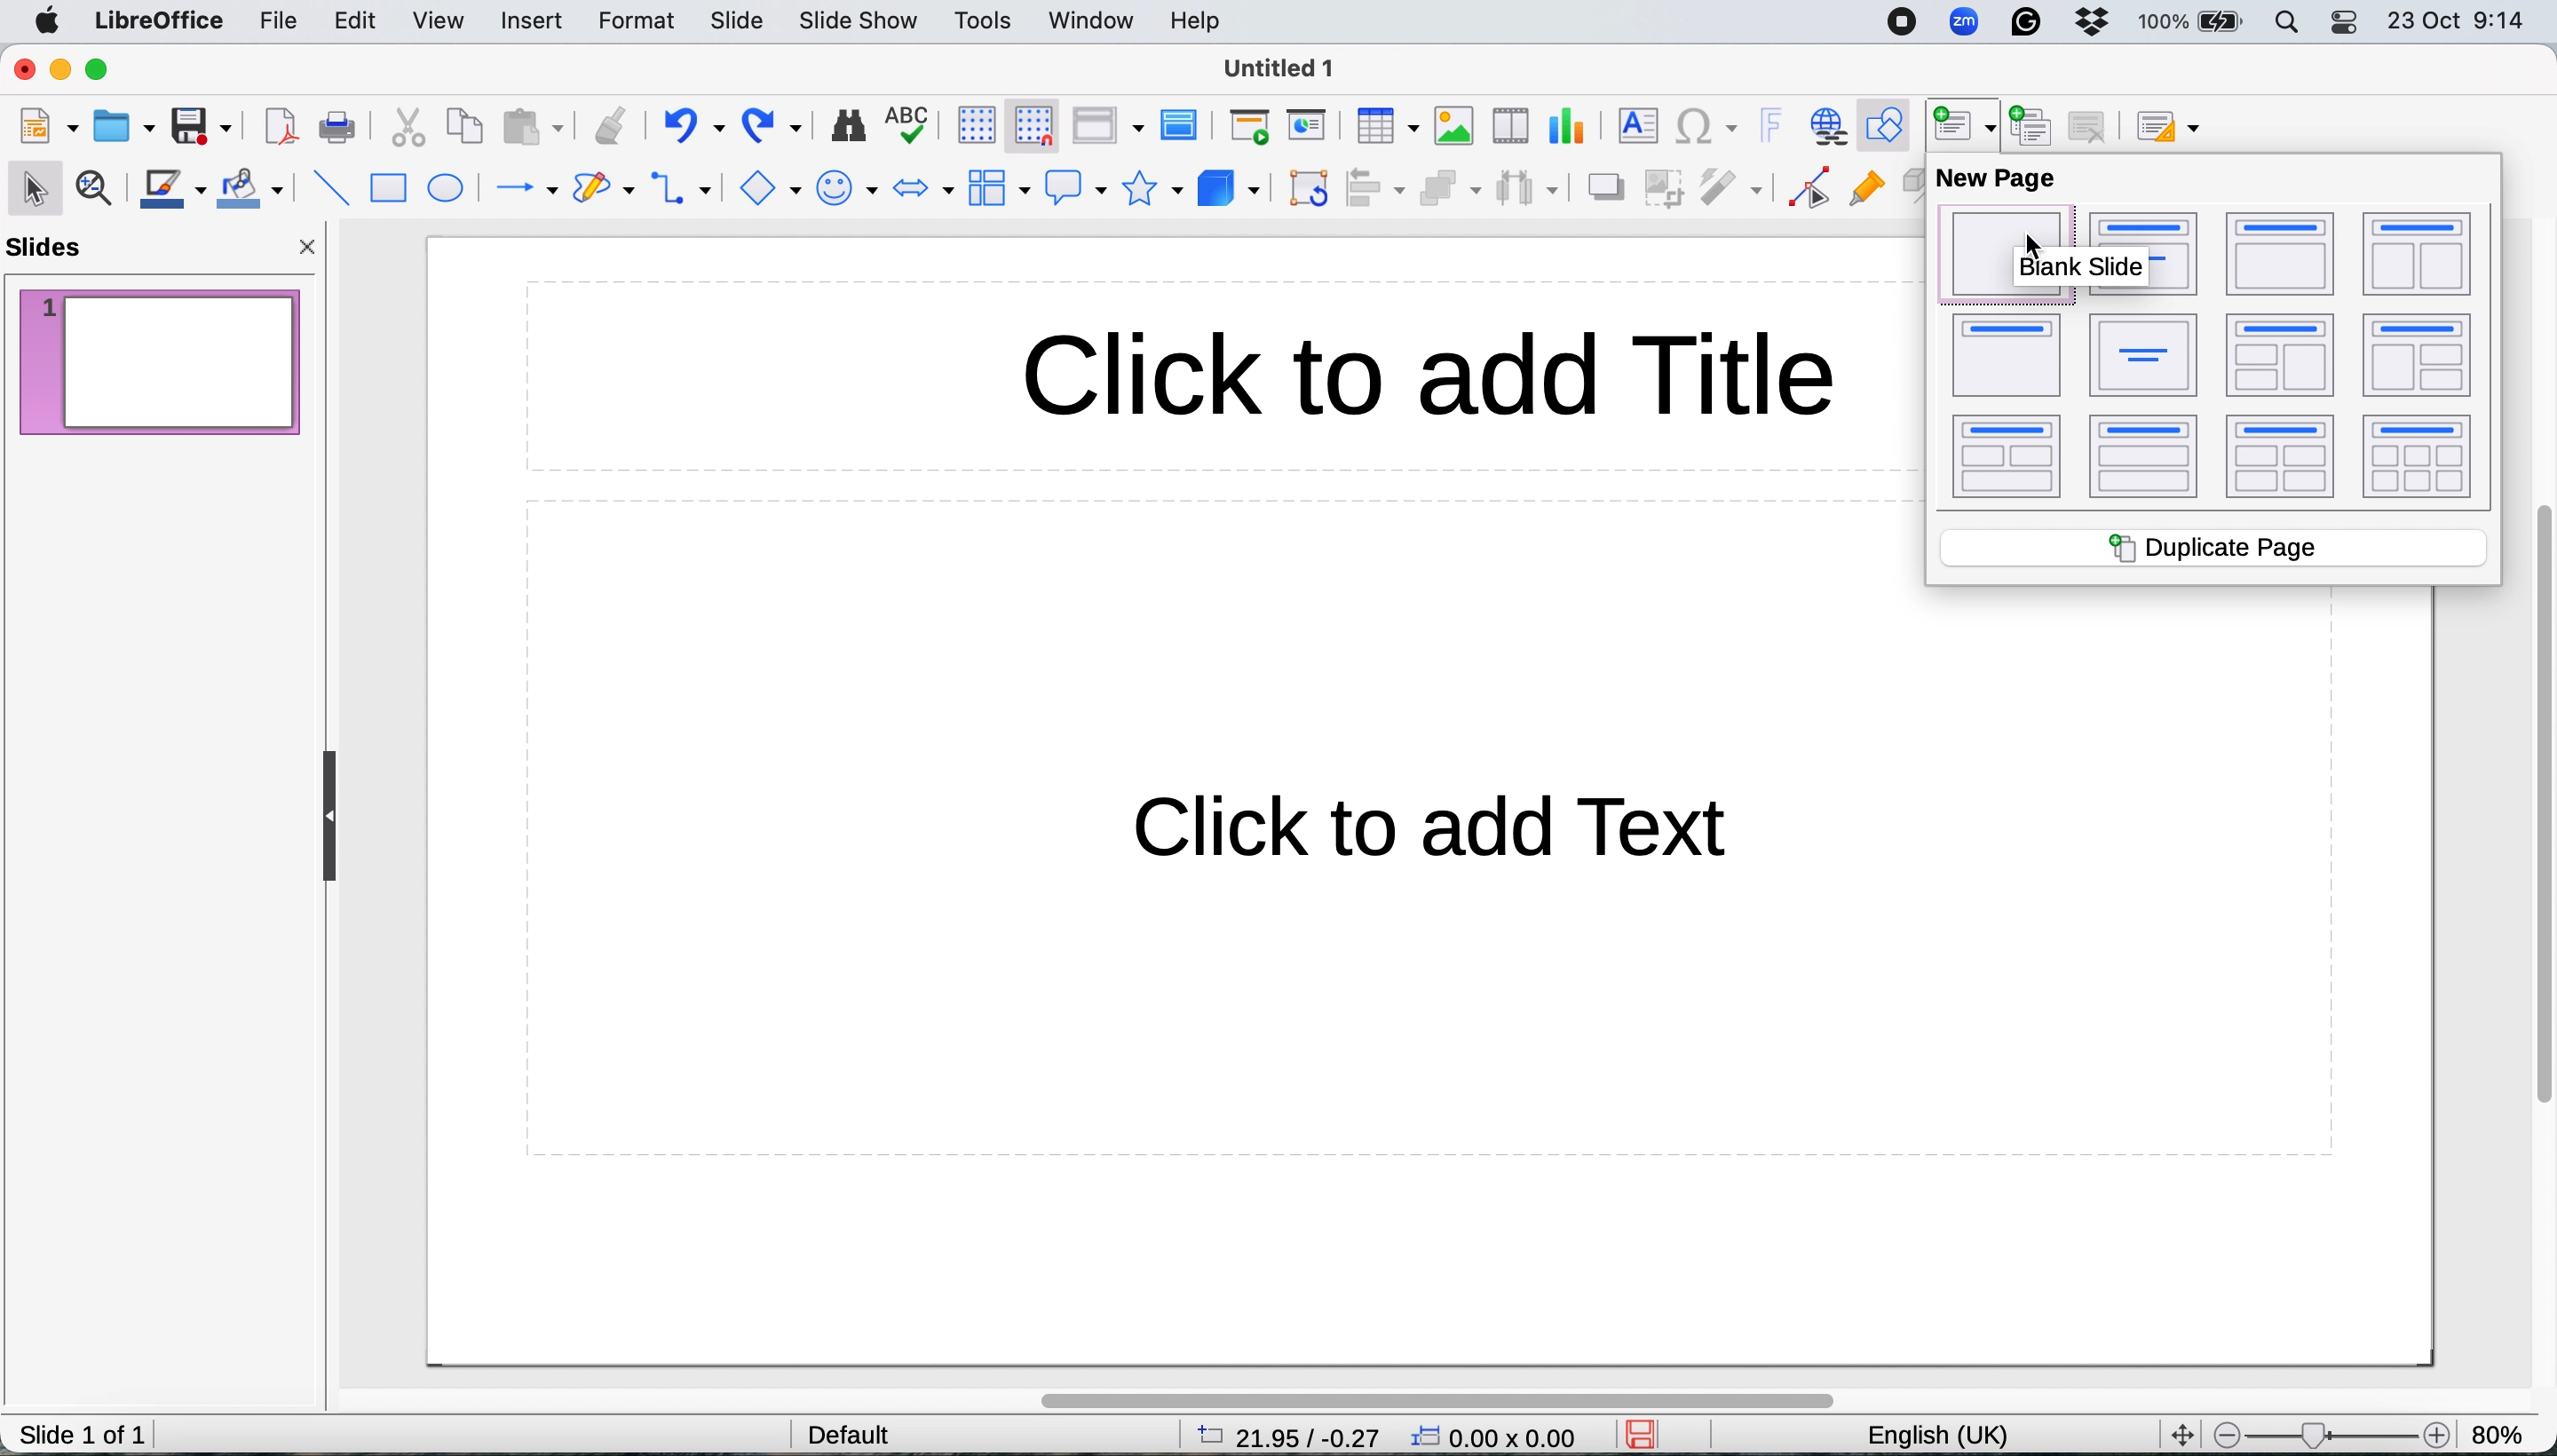  Describe the element at coordinates (1811, 189) in the screenshot. I see `toggle point edit mode` at that location.